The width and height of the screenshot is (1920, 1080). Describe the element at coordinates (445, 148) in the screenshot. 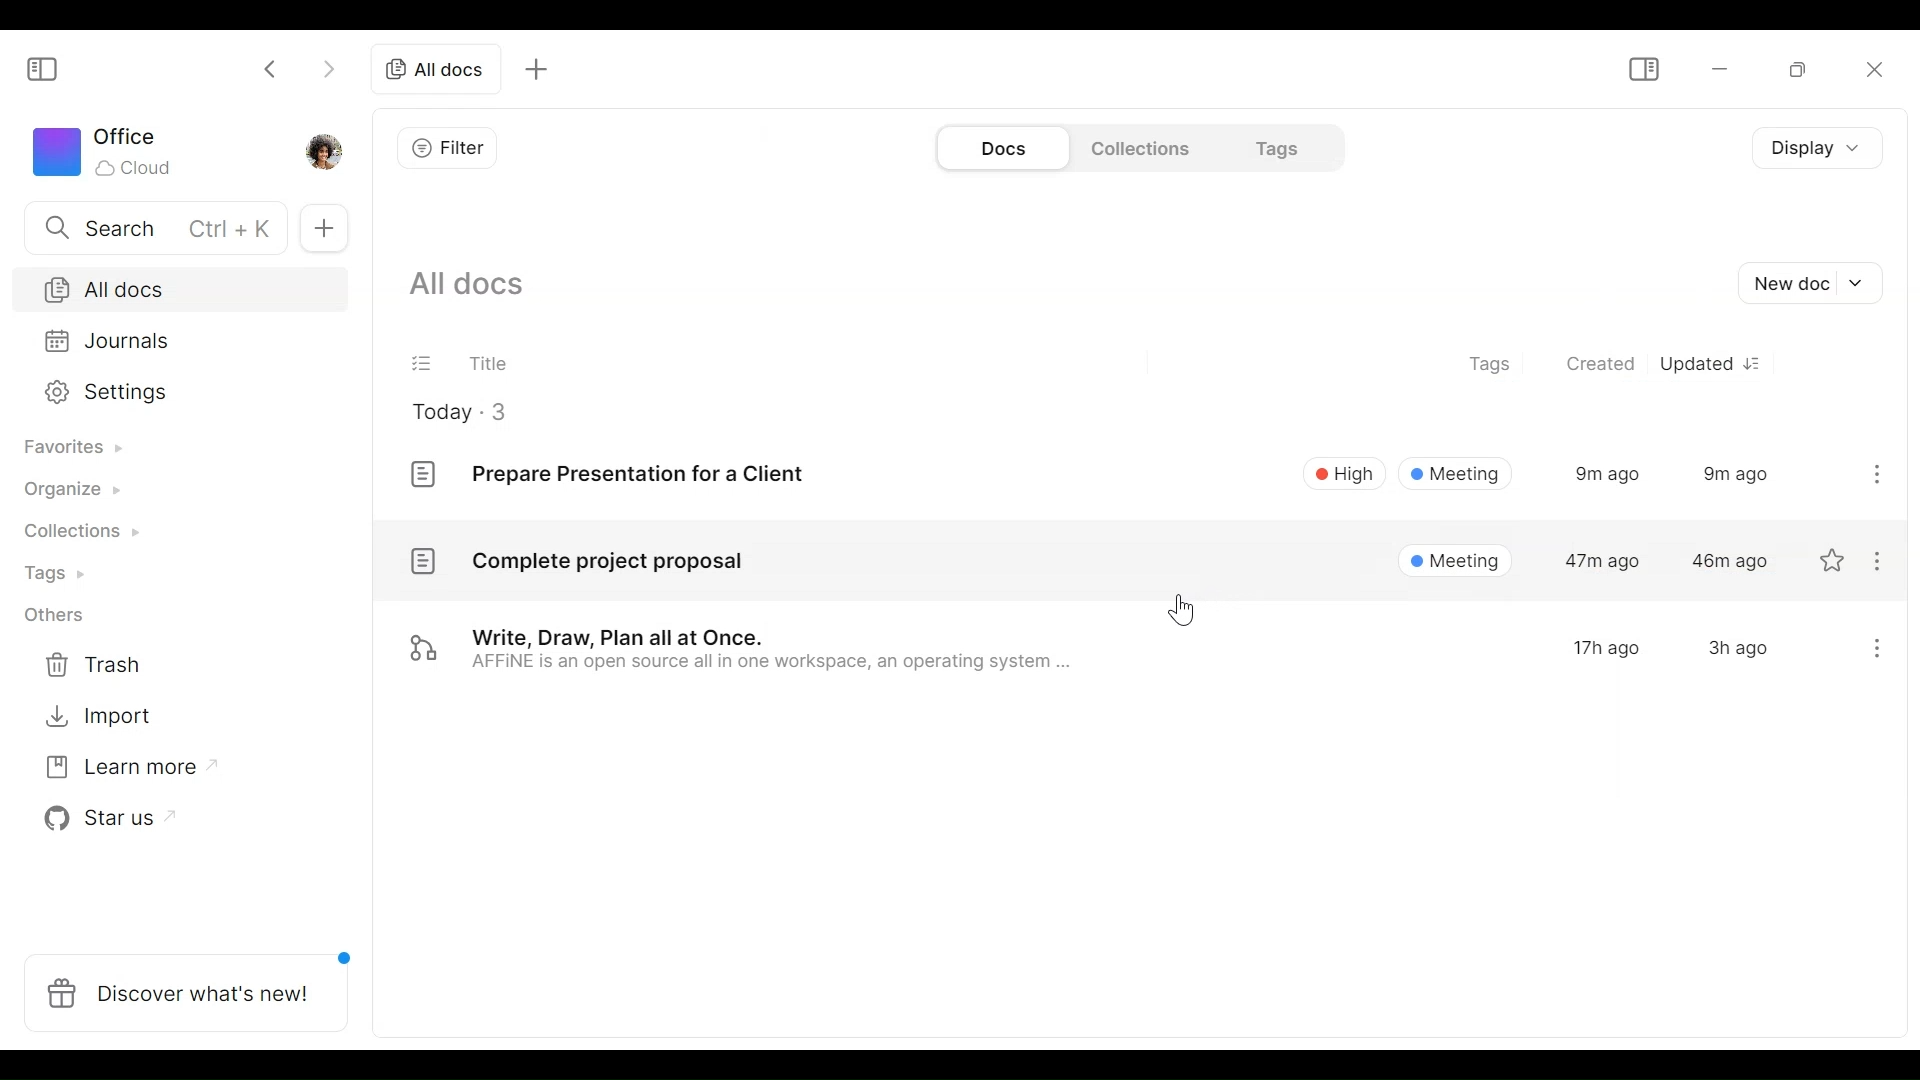

I see `Filter` at that location.